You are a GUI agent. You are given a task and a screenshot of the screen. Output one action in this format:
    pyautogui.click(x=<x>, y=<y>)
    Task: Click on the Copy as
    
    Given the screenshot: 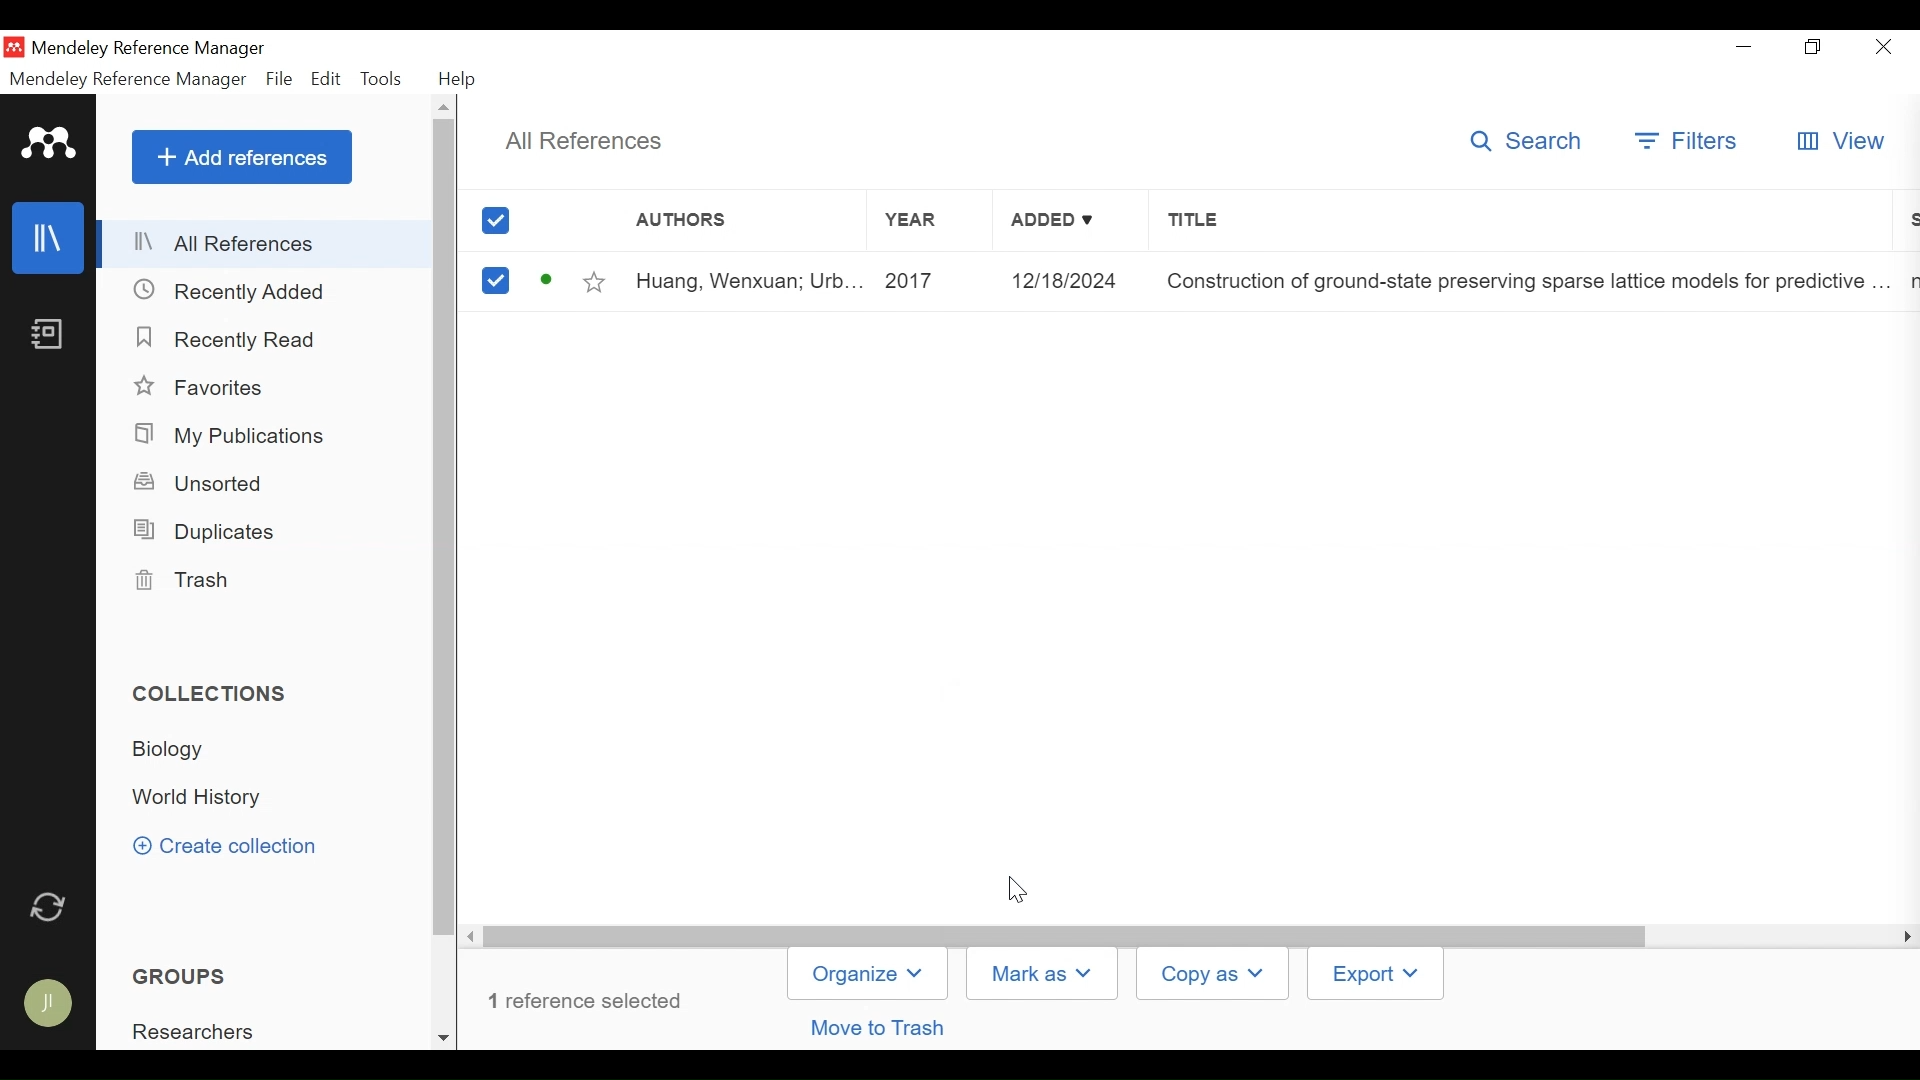 What is the action you would take?
    pyautogui.click(x=1211, y=973)
    